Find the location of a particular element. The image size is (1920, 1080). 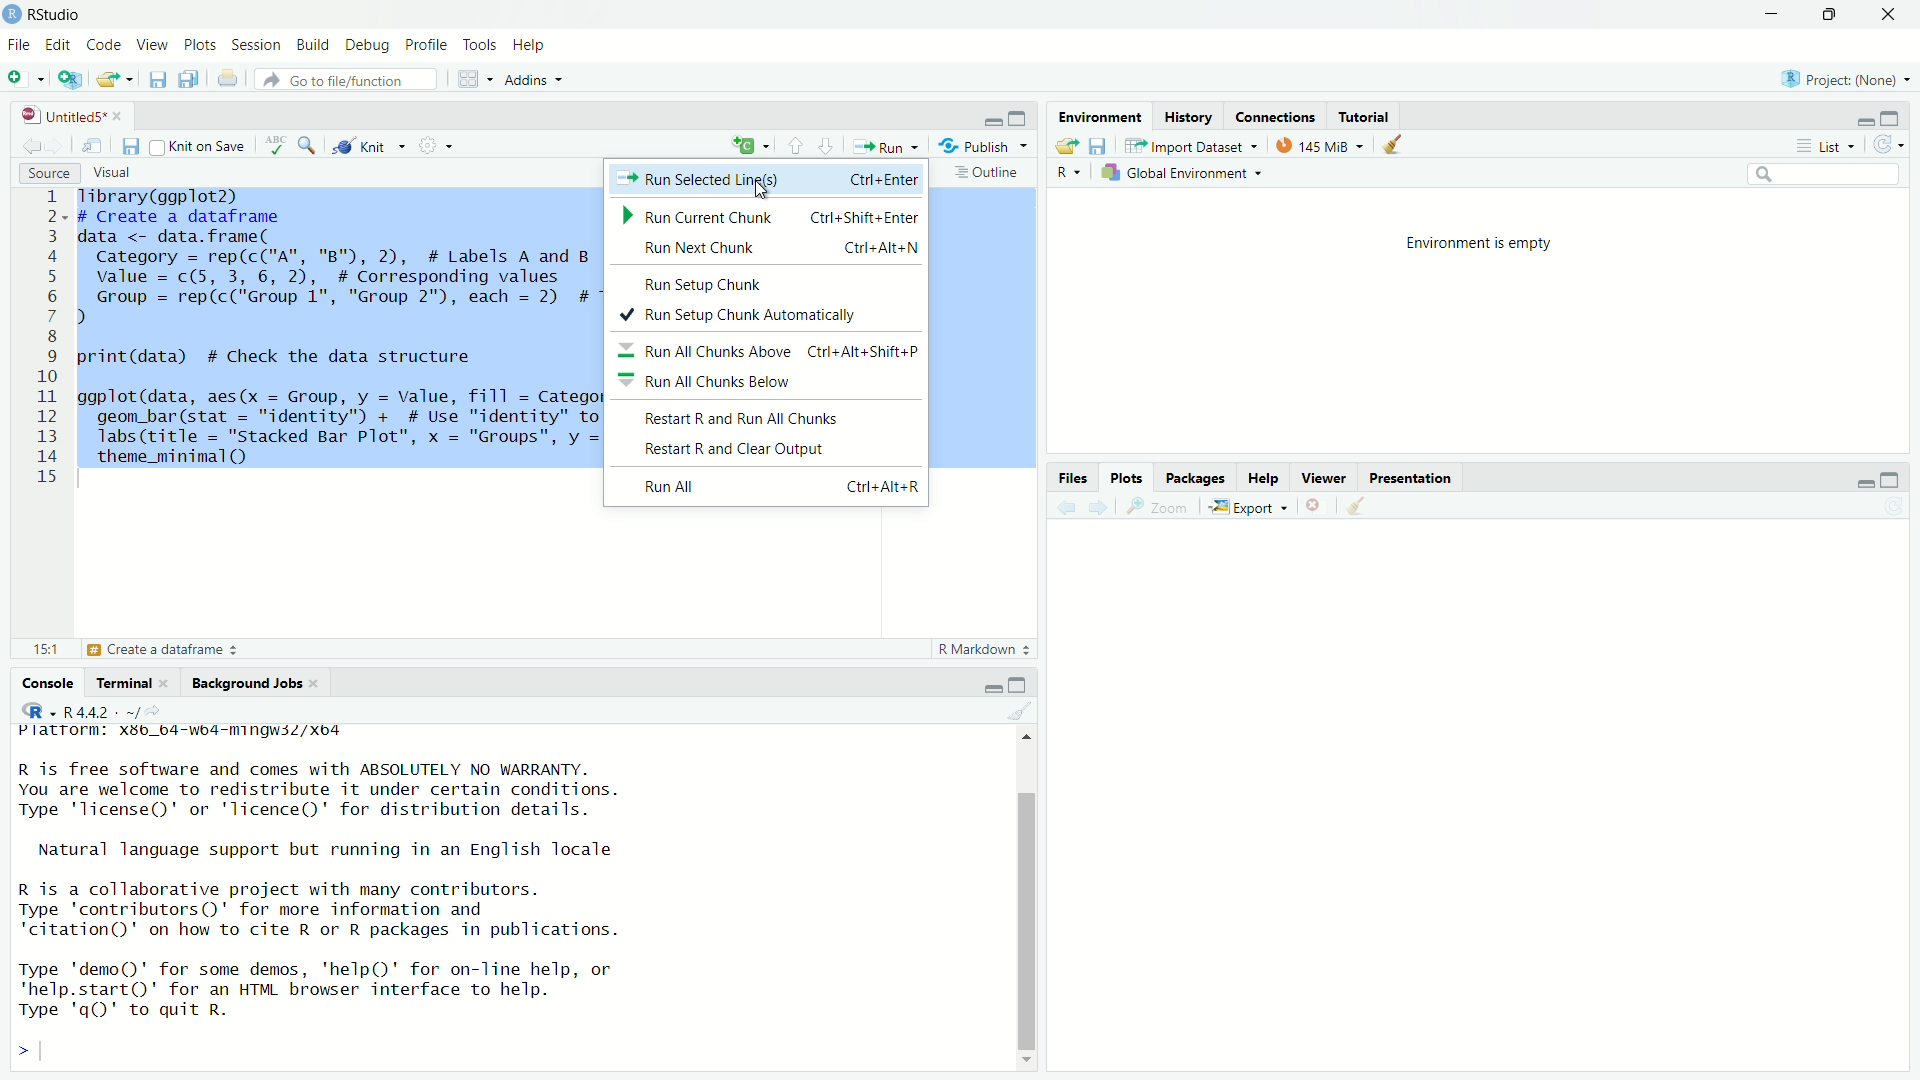

Edit is located at coordinates (62, 44).